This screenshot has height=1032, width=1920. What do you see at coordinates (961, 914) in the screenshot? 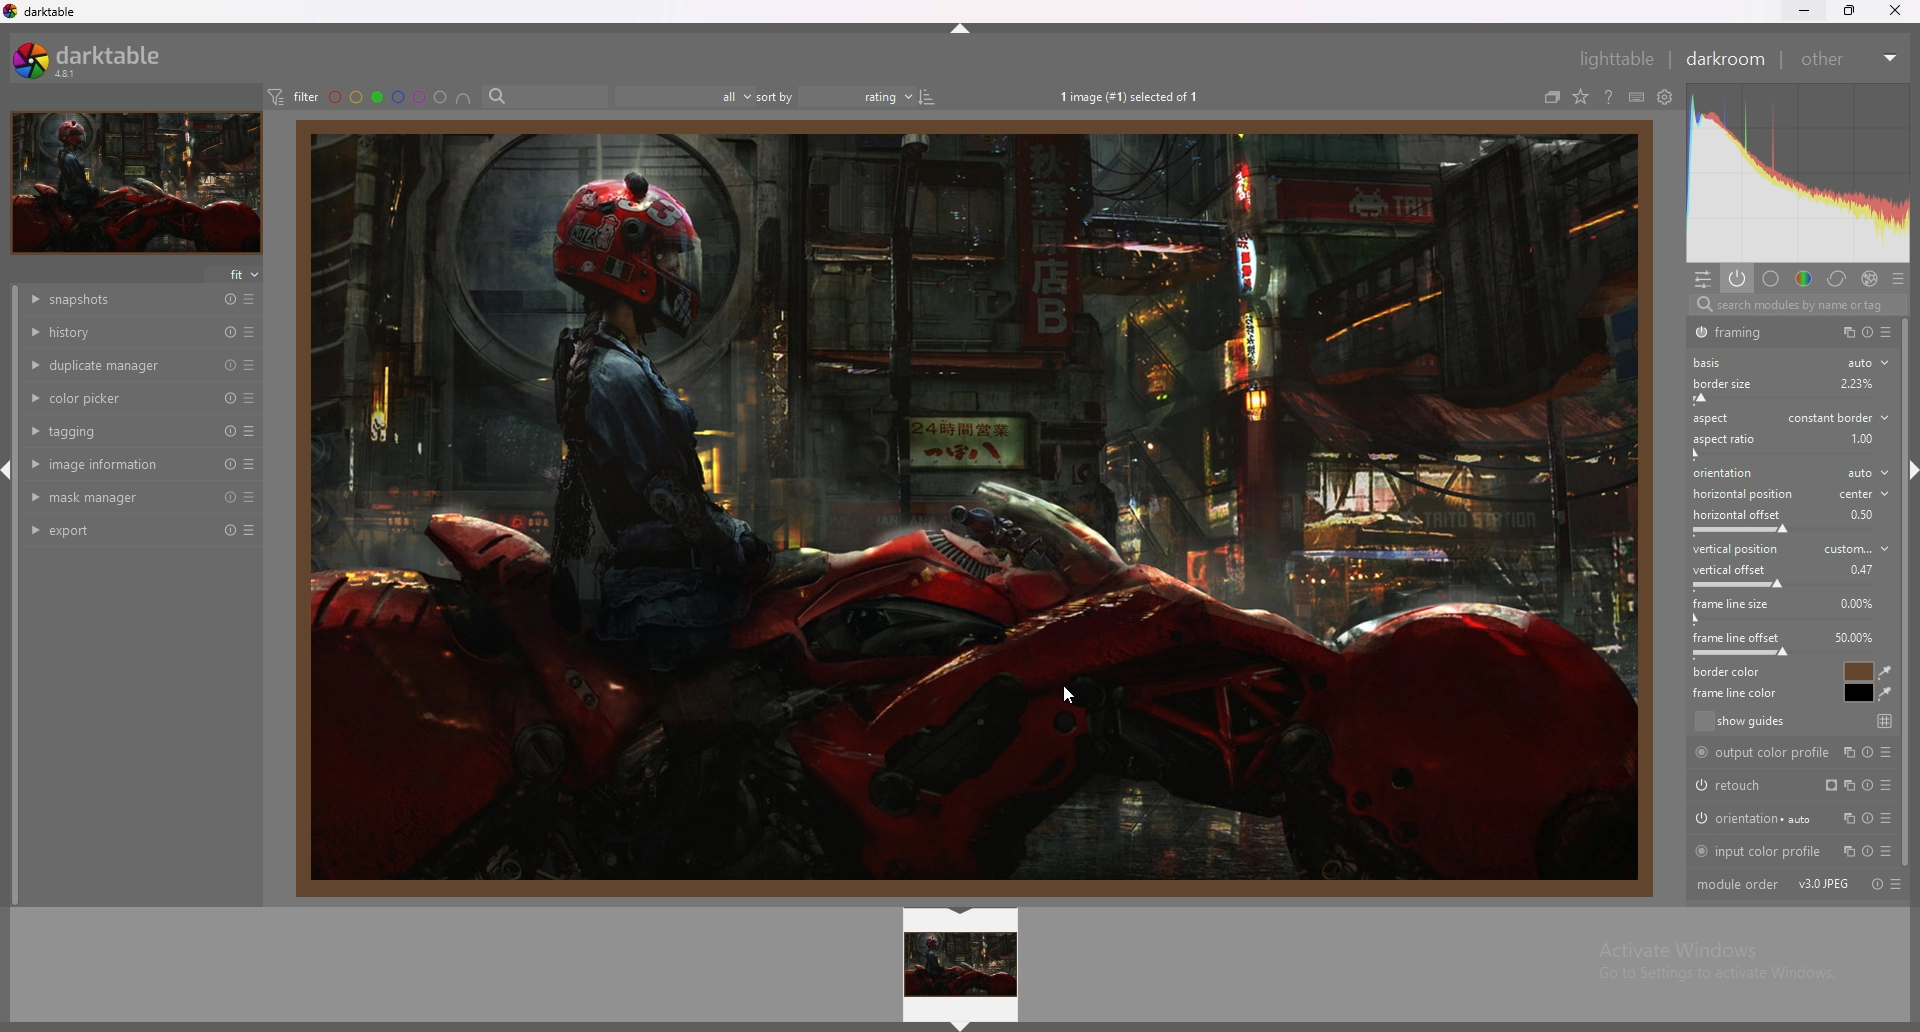
I see `hide ` at bounding box center [961, 914].